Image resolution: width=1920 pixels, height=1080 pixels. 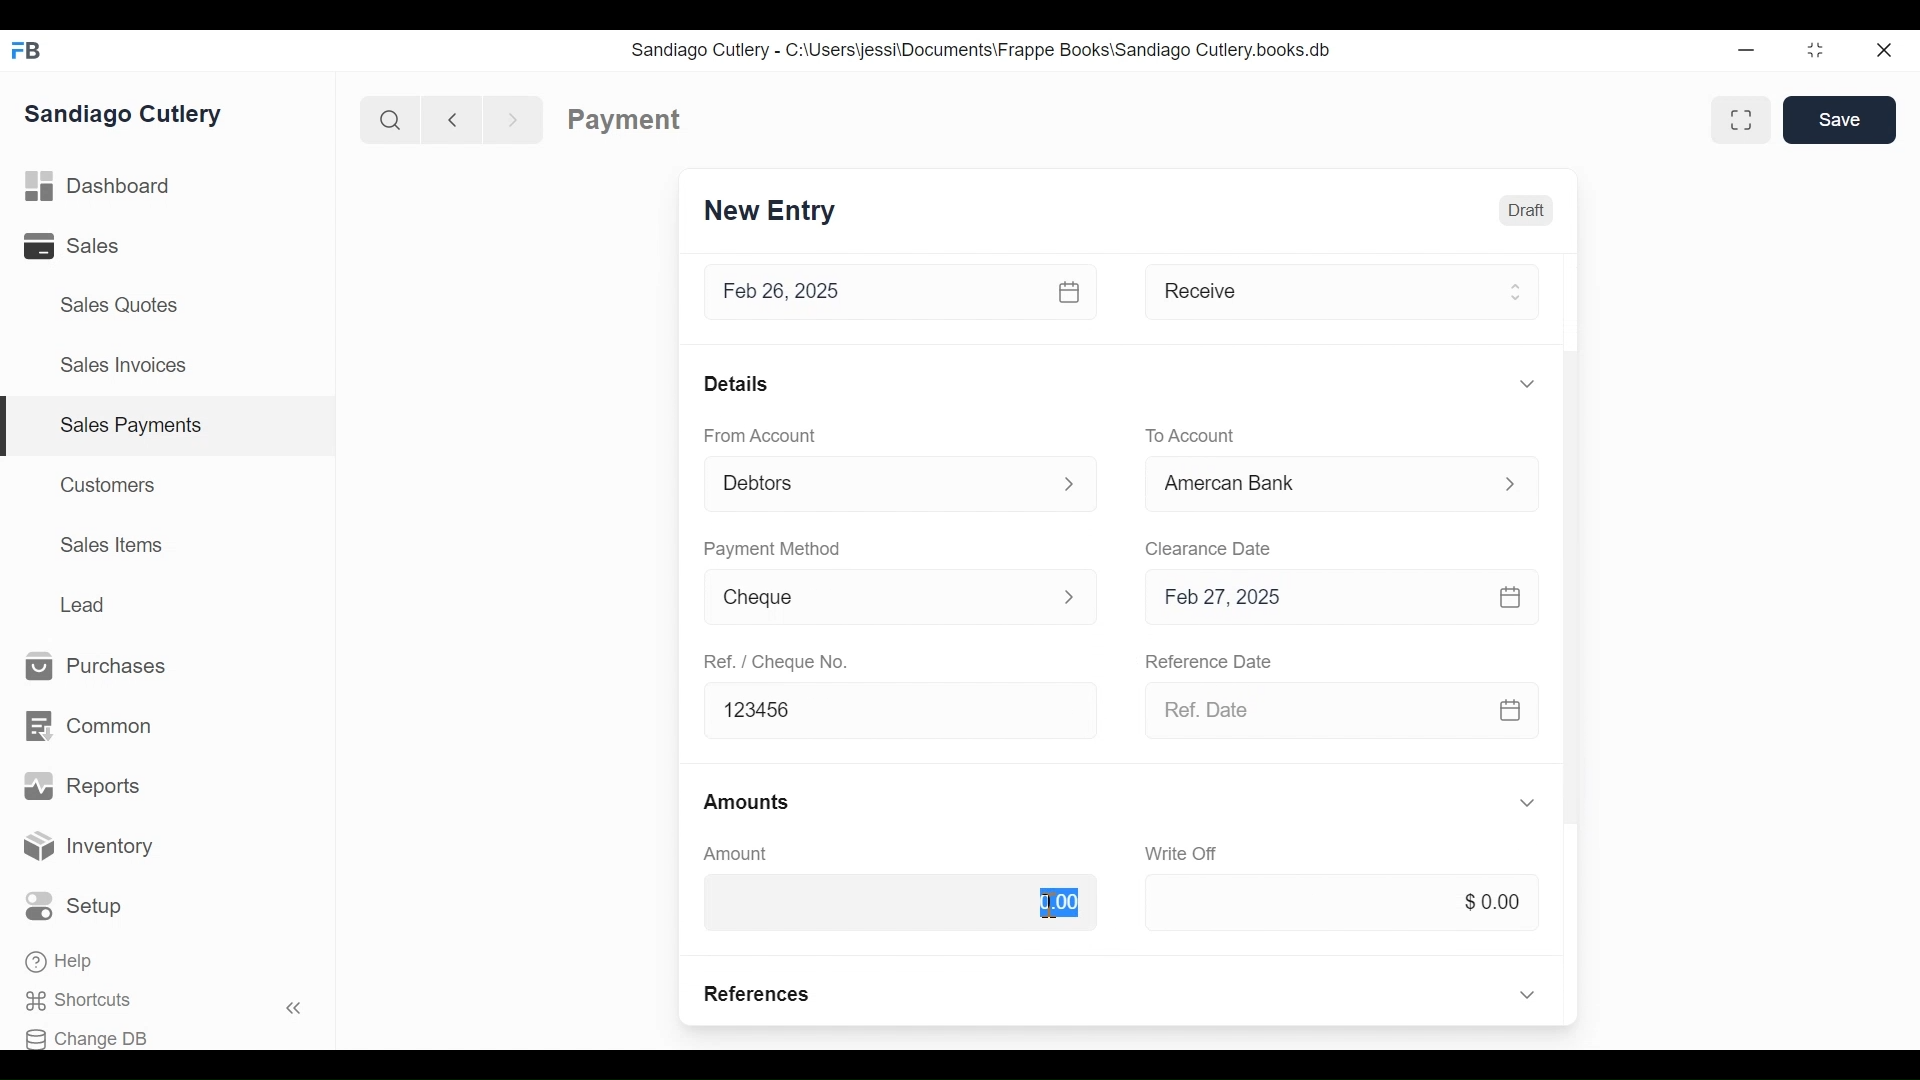 I want to click on Inventory, so click(x=90, y=847).